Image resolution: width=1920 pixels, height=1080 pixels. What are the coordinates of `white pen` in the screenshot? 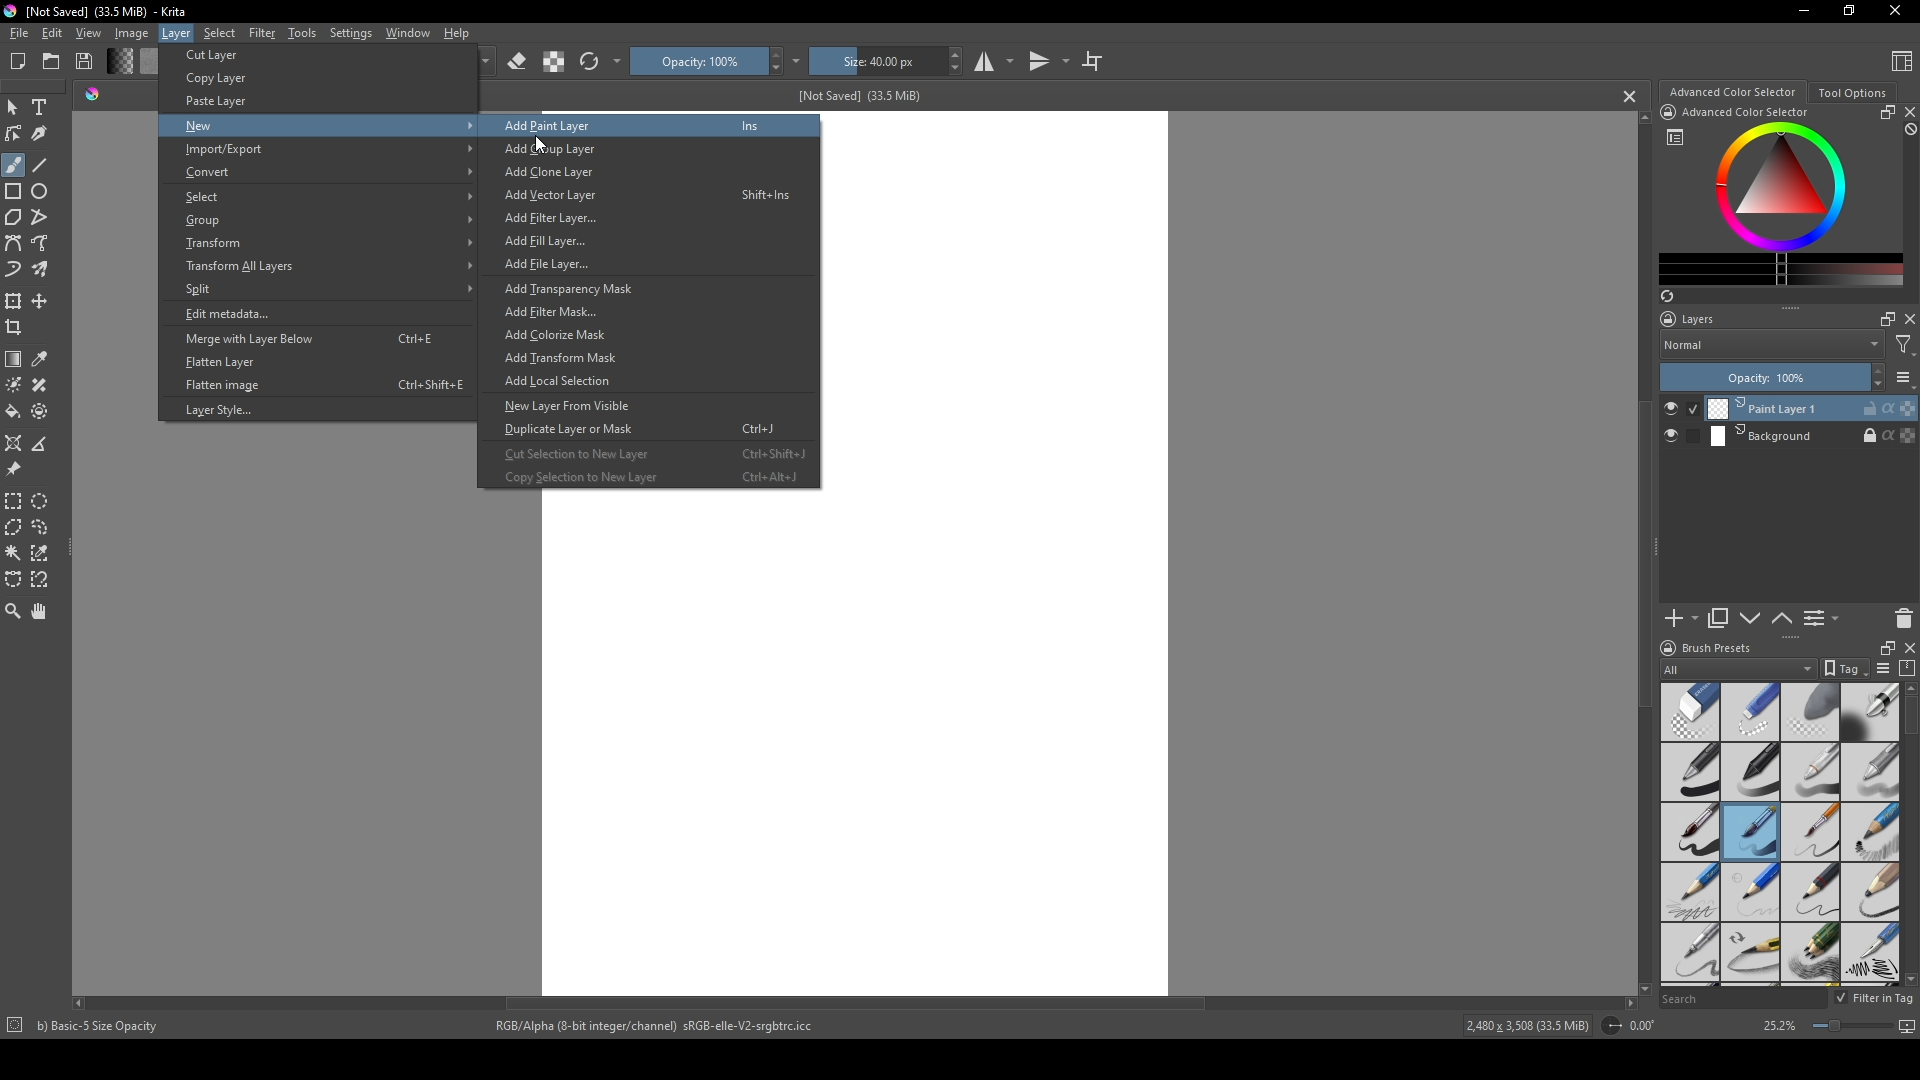 It's located at (1811, 772).